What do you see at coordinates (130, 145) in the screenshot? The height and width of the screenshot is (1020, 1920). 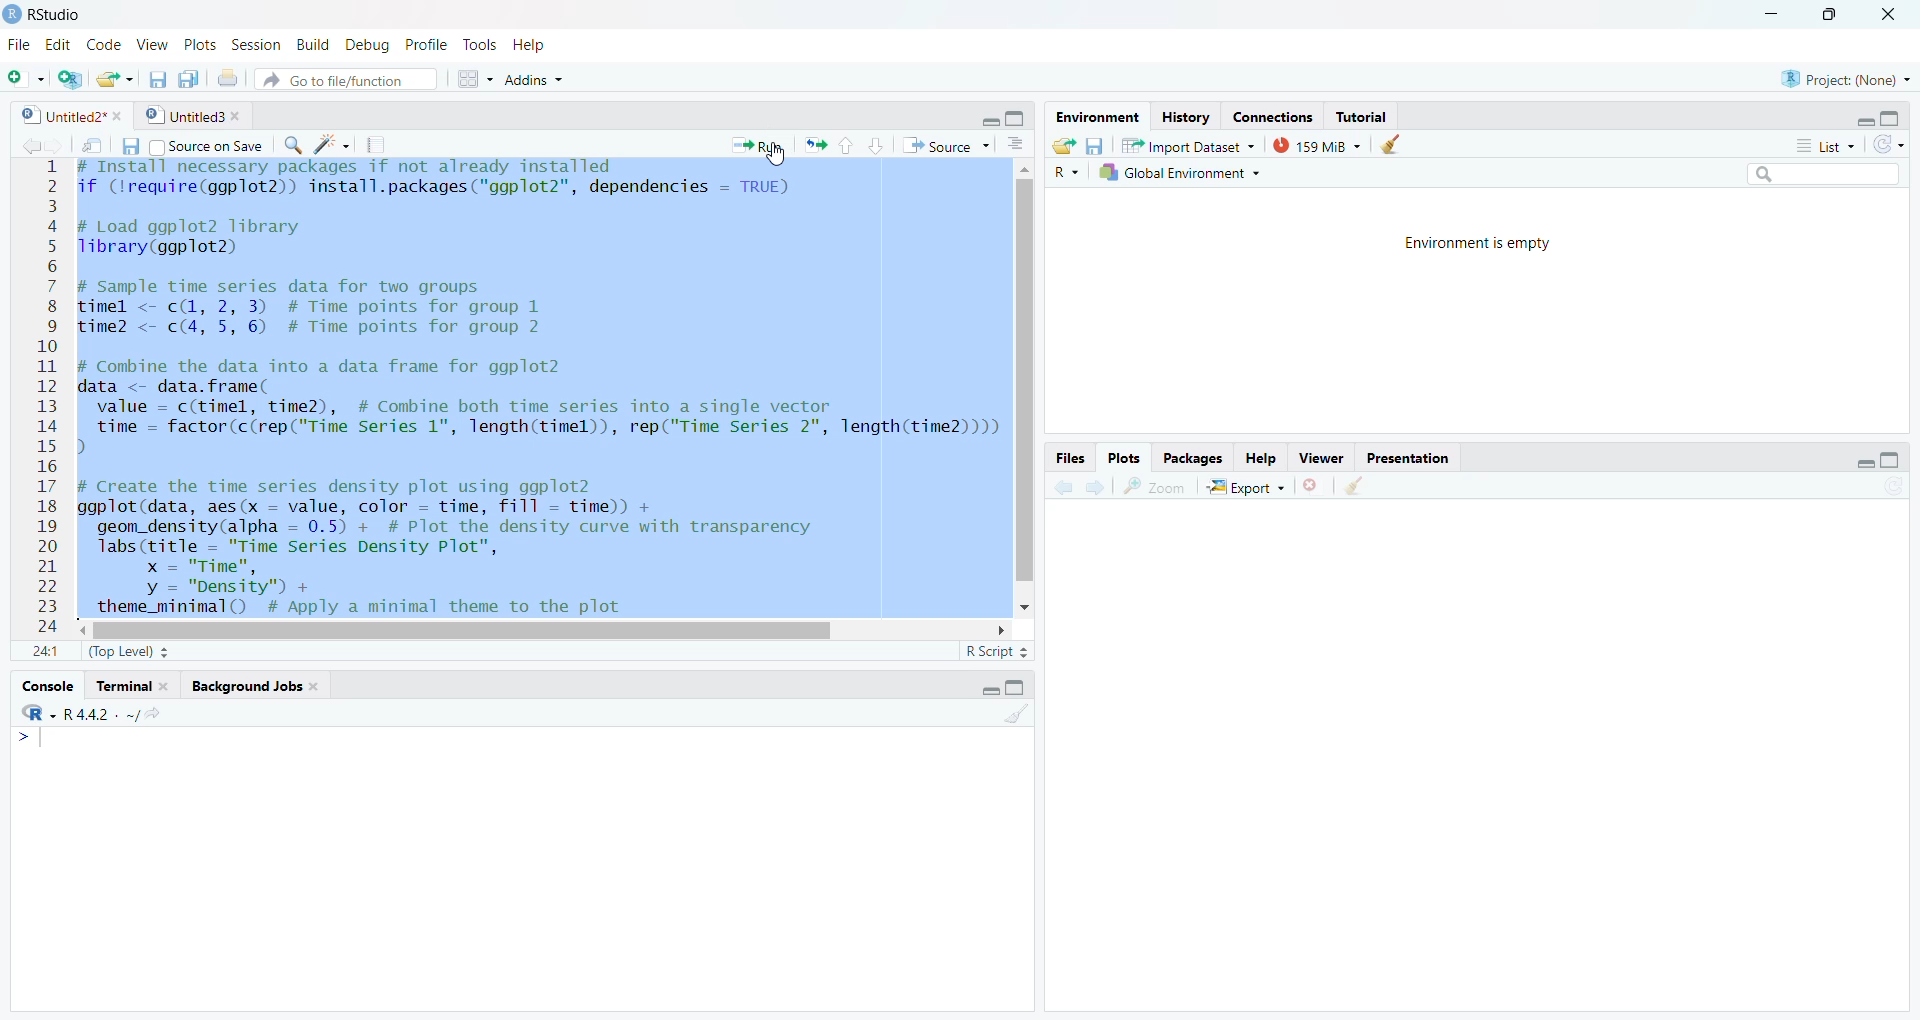 I see `Save` at bounding box center [130, 145].